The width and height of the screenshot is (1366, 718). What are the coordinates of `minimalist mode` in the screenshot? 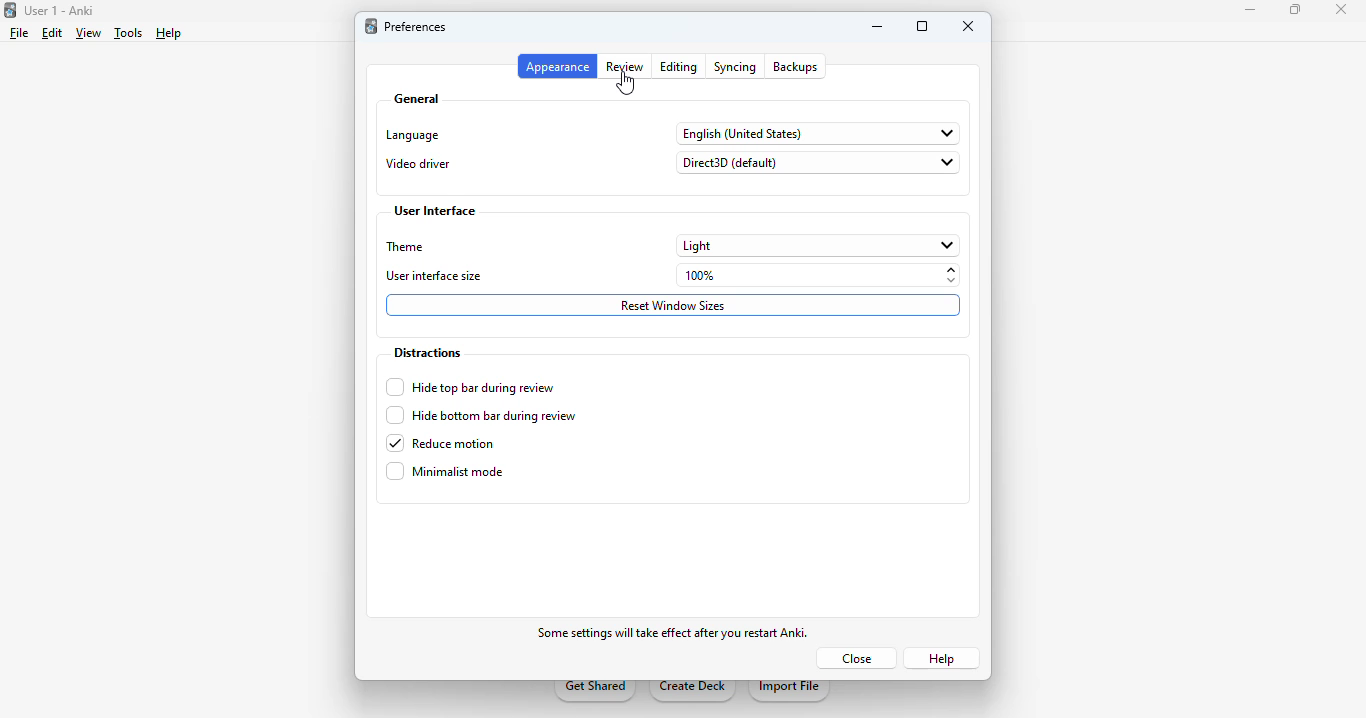 It's located at (445, 471).